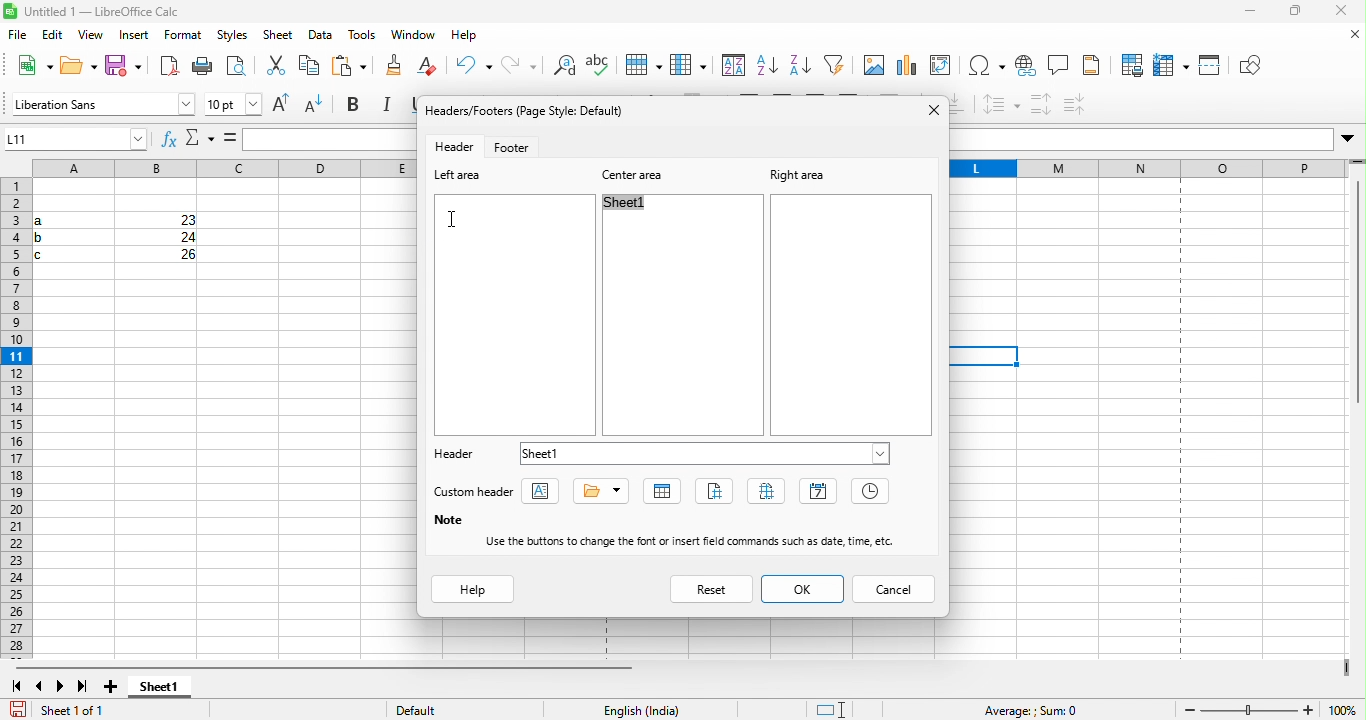 Image resolution: width=1366 pixels, height=720 pixels. Describe the element at coordinates (469, 589) in the screenshot. I see `help` at that location.